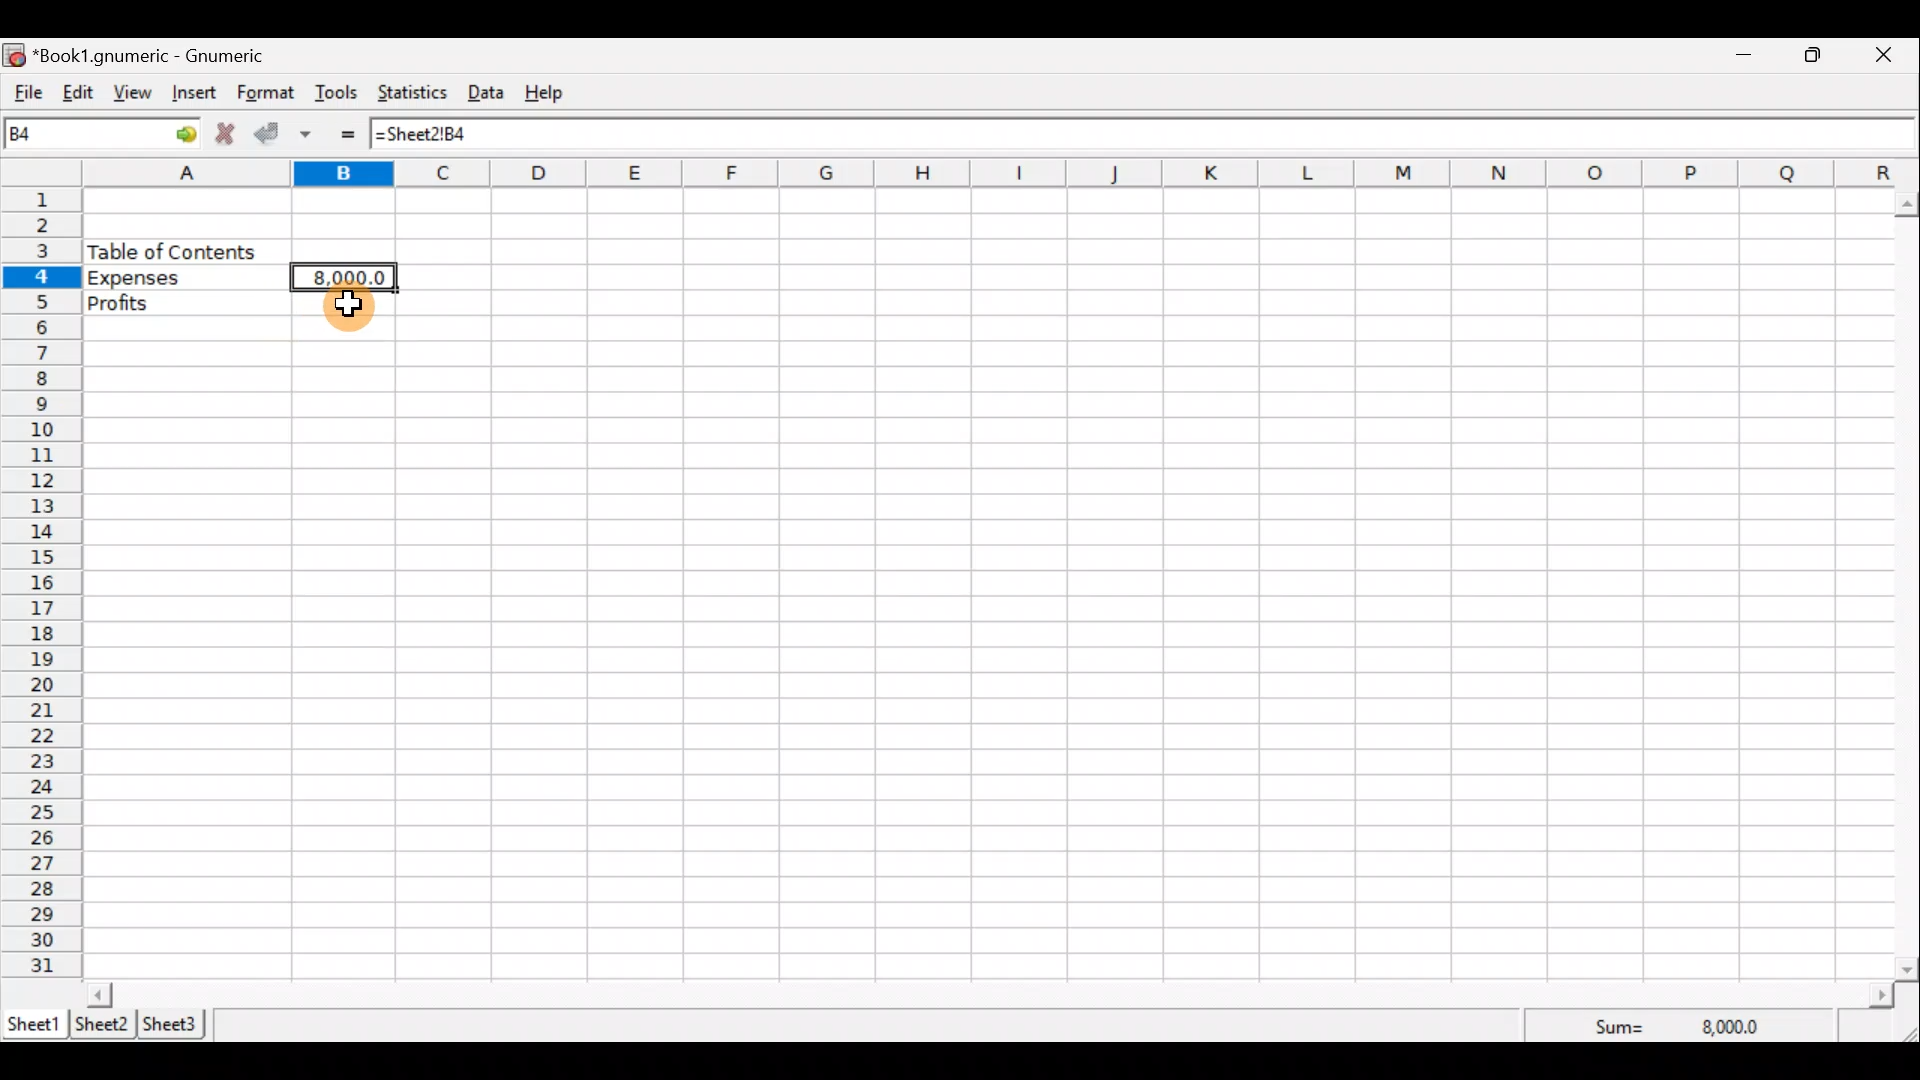  Describe the element at coordinates (1166, 579) in the screenshot. I see `Cells` at that location.